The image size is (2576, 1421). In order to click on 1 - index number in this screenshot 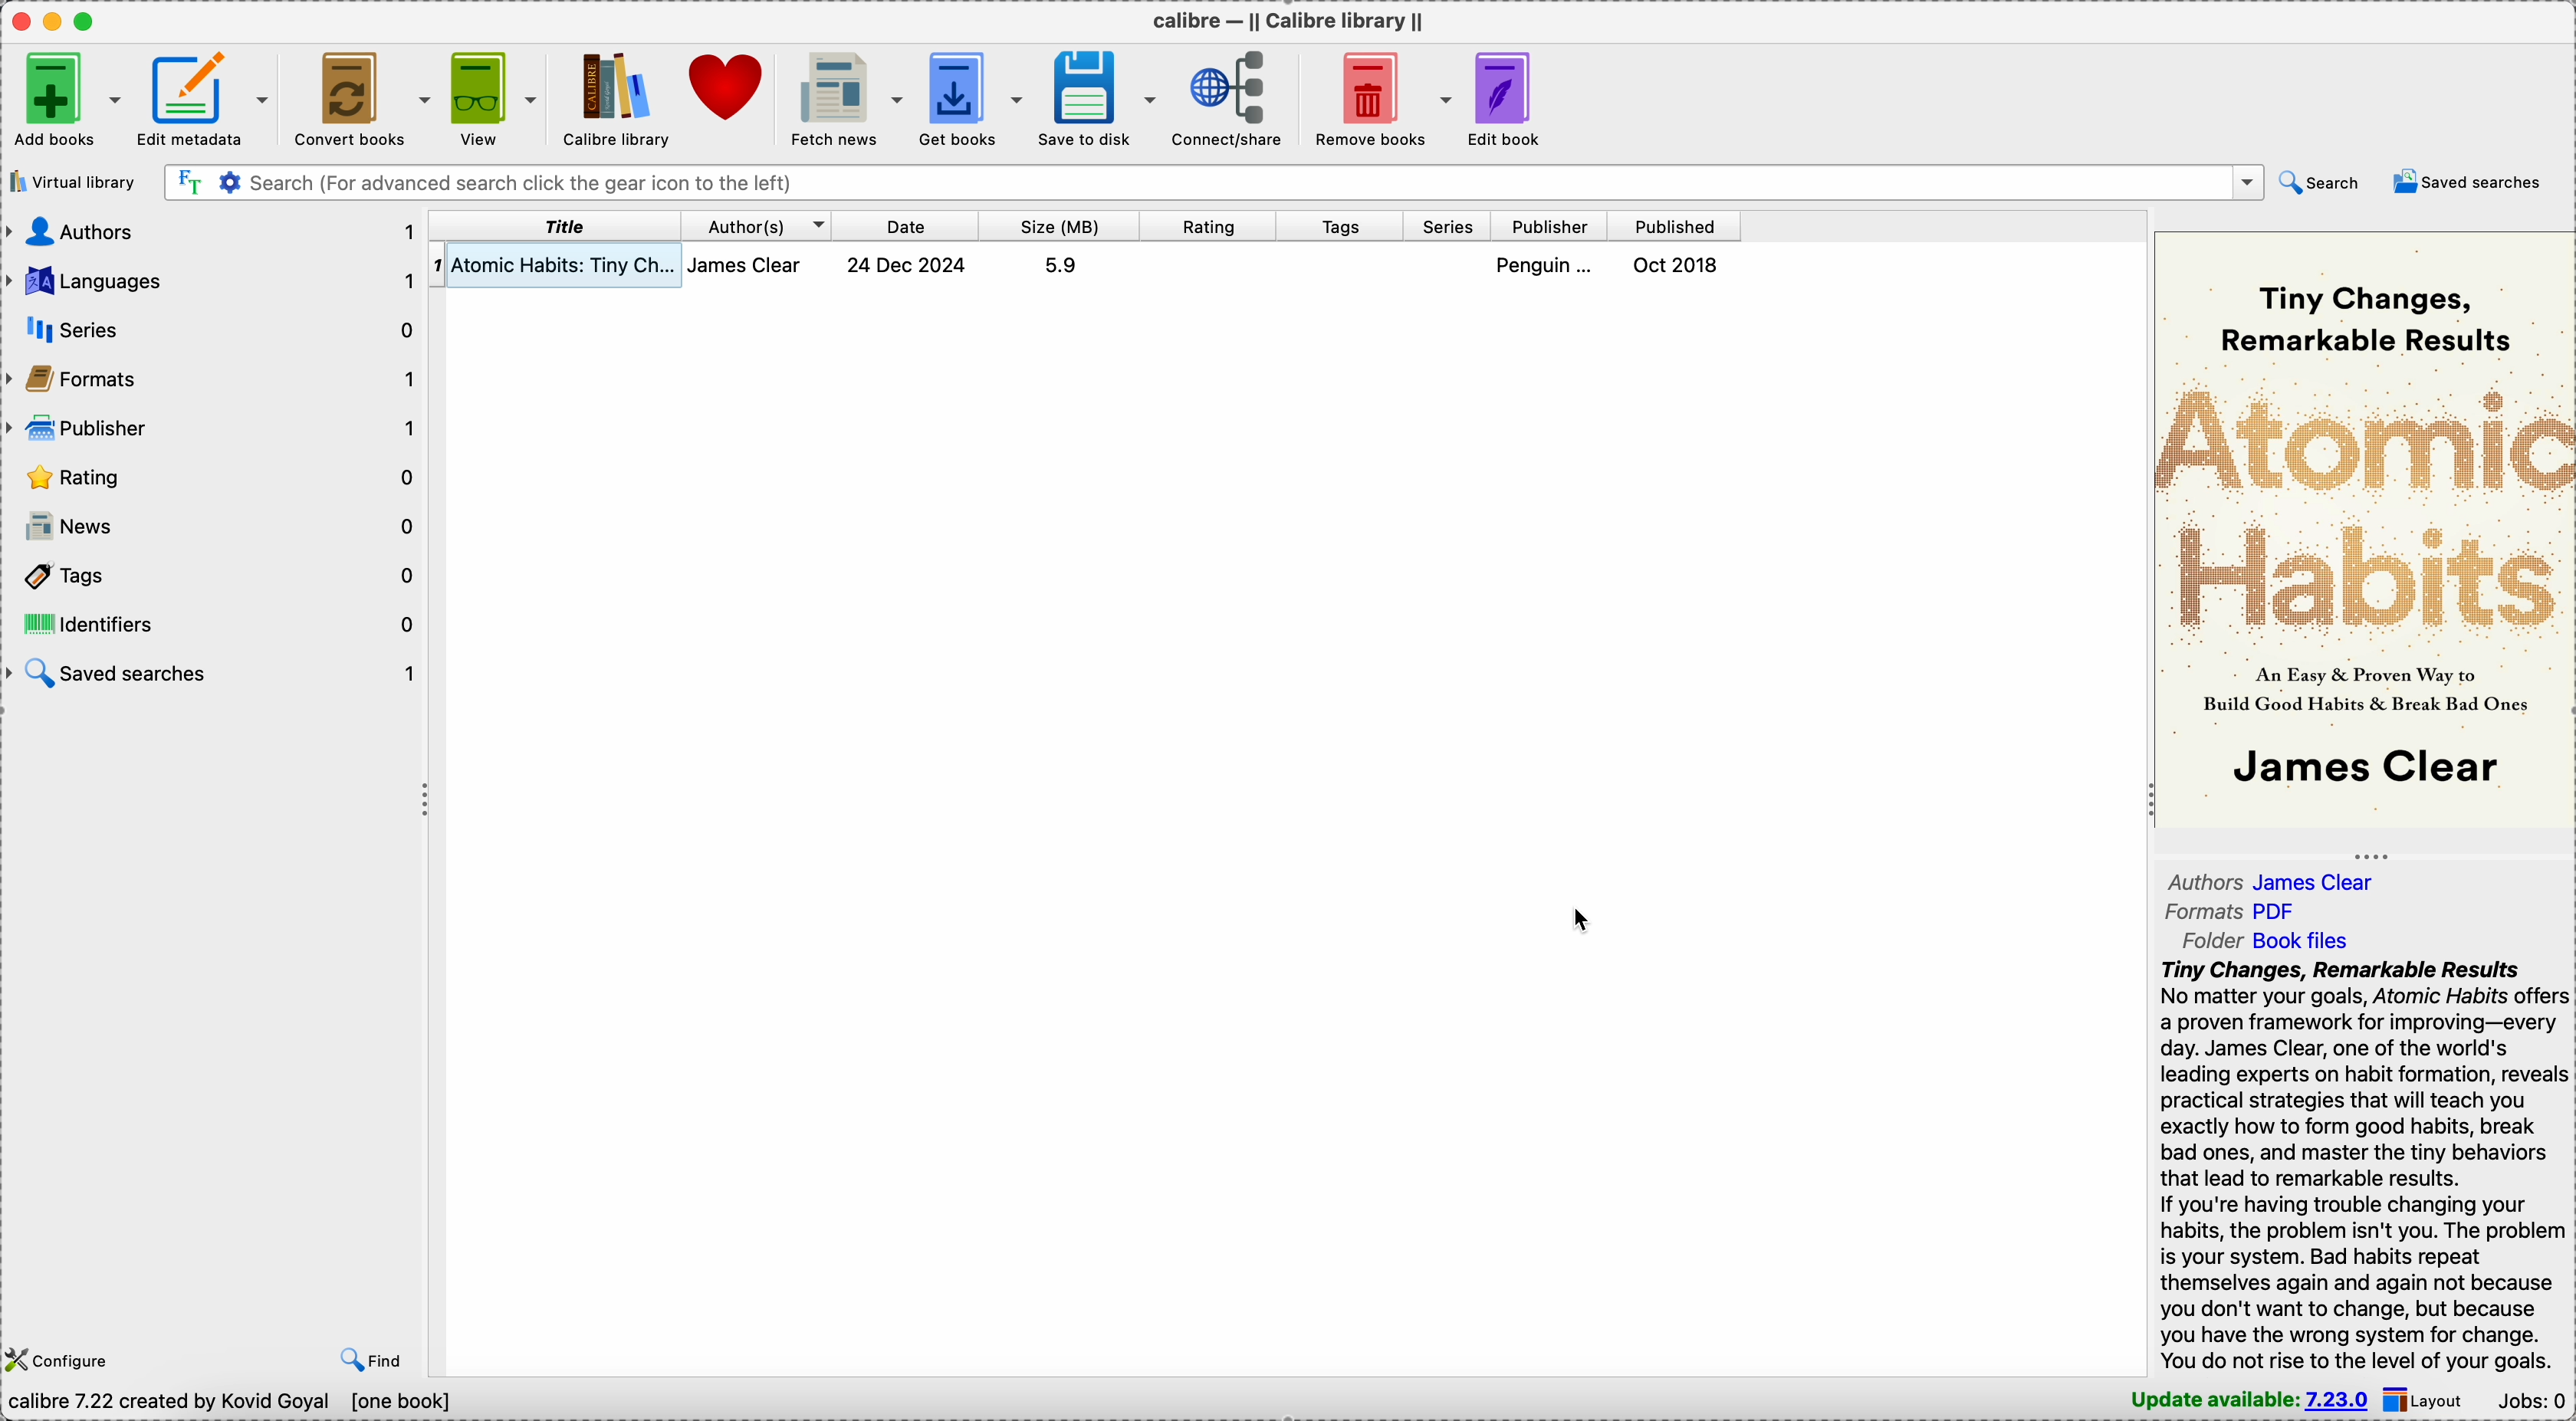, I will do `click(437, 265)`.